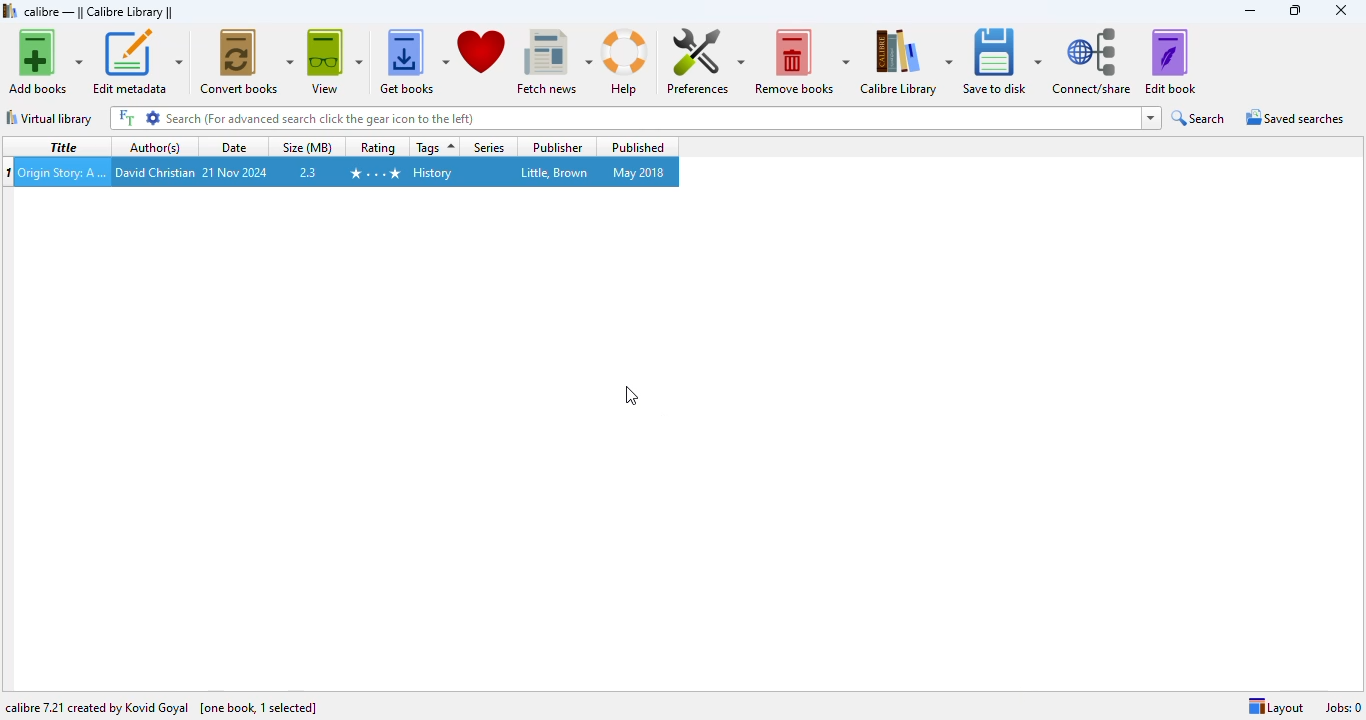 The width and height of the screenshot is (1366, 720). Describe the element at coordinates (308, 171) in the screenshot. I see `2.3` at that location.